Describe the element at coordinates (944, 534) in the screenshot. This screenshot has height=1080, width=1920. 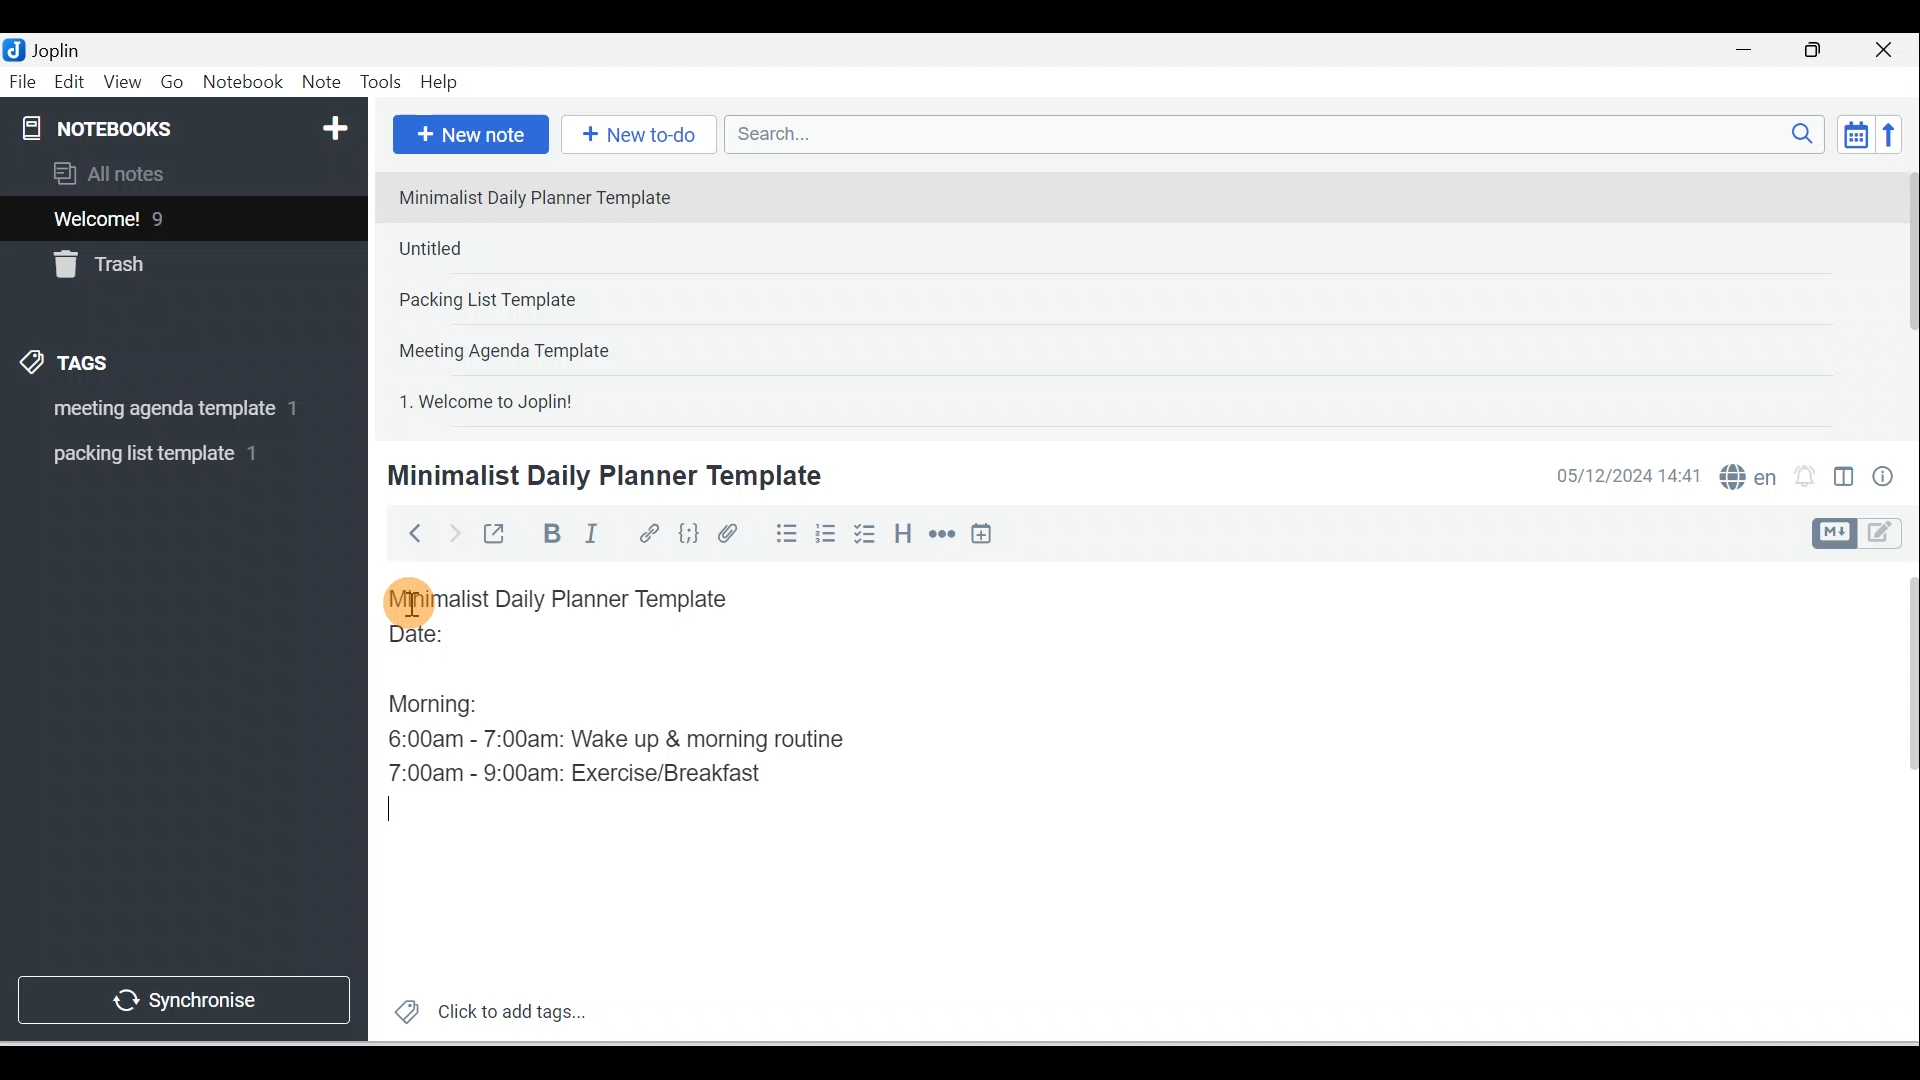
I see `Horizontal rule` at that location.